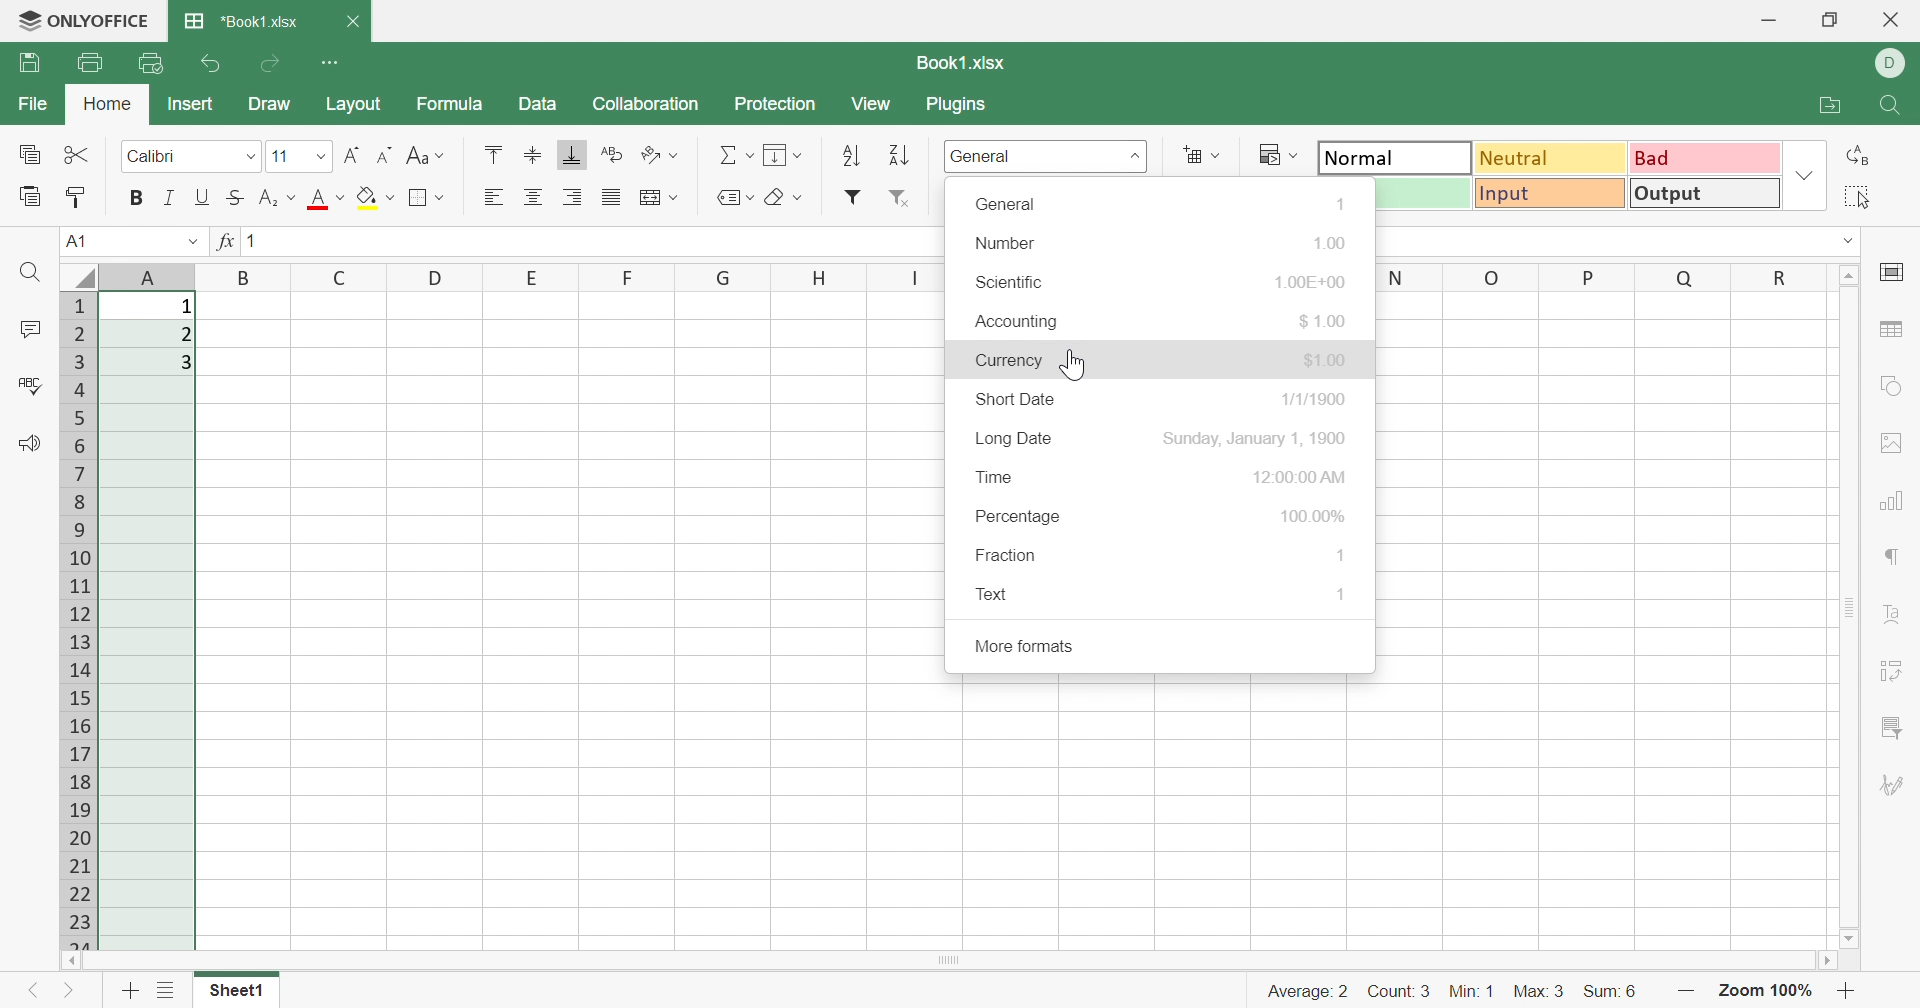  I want to click on Save, so click(29, 61).